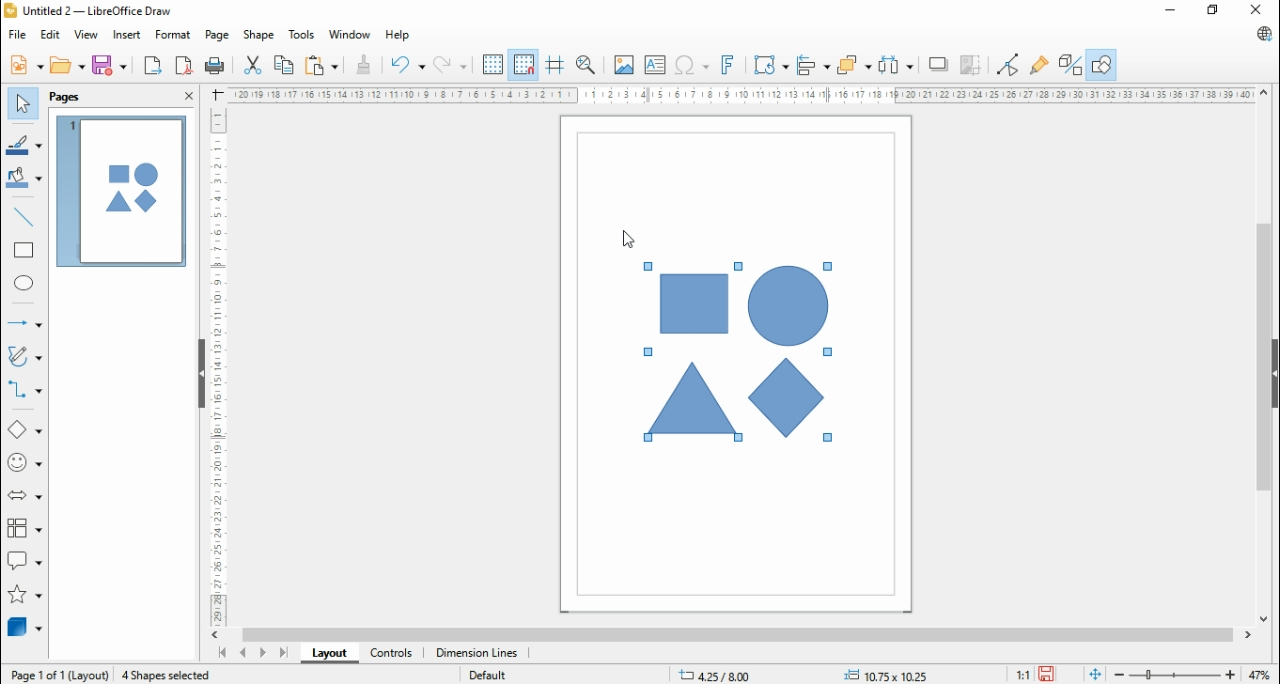  Describe the element at coordinates (587, 64) in the screenshot. I see `pan and zoom` at that location.